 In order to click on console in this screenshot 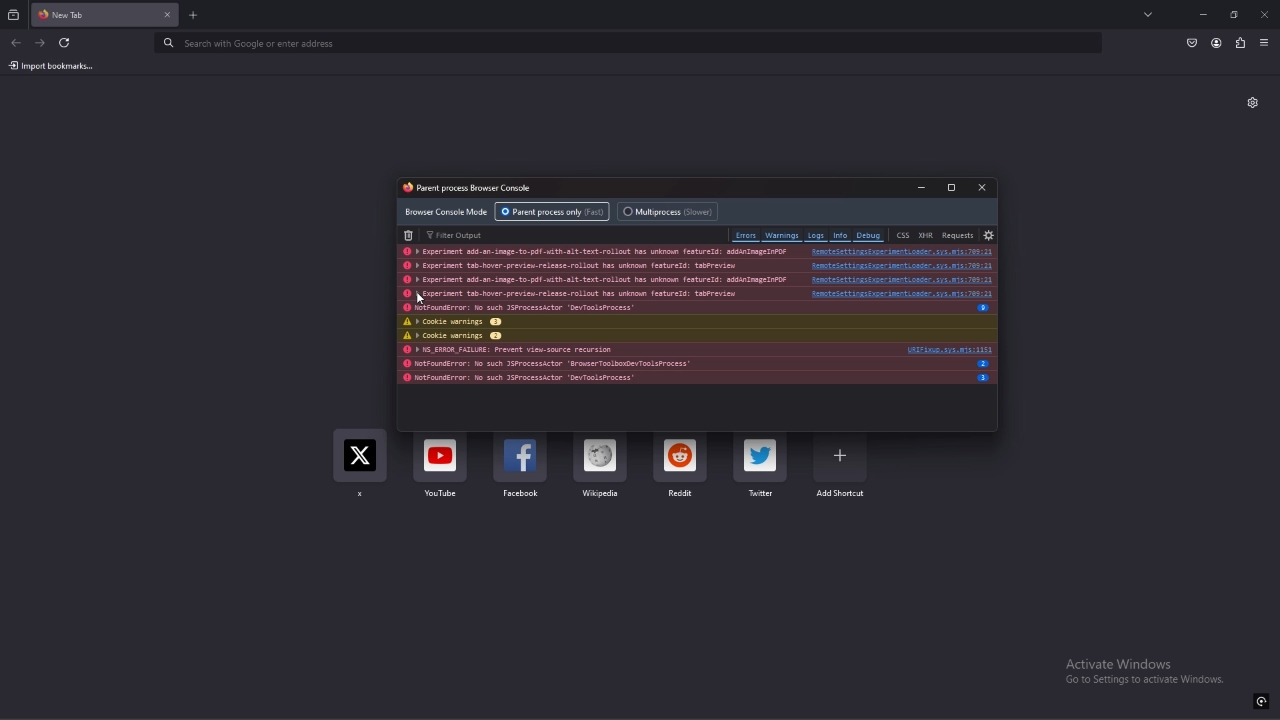, I will do `click(473, 189)`.